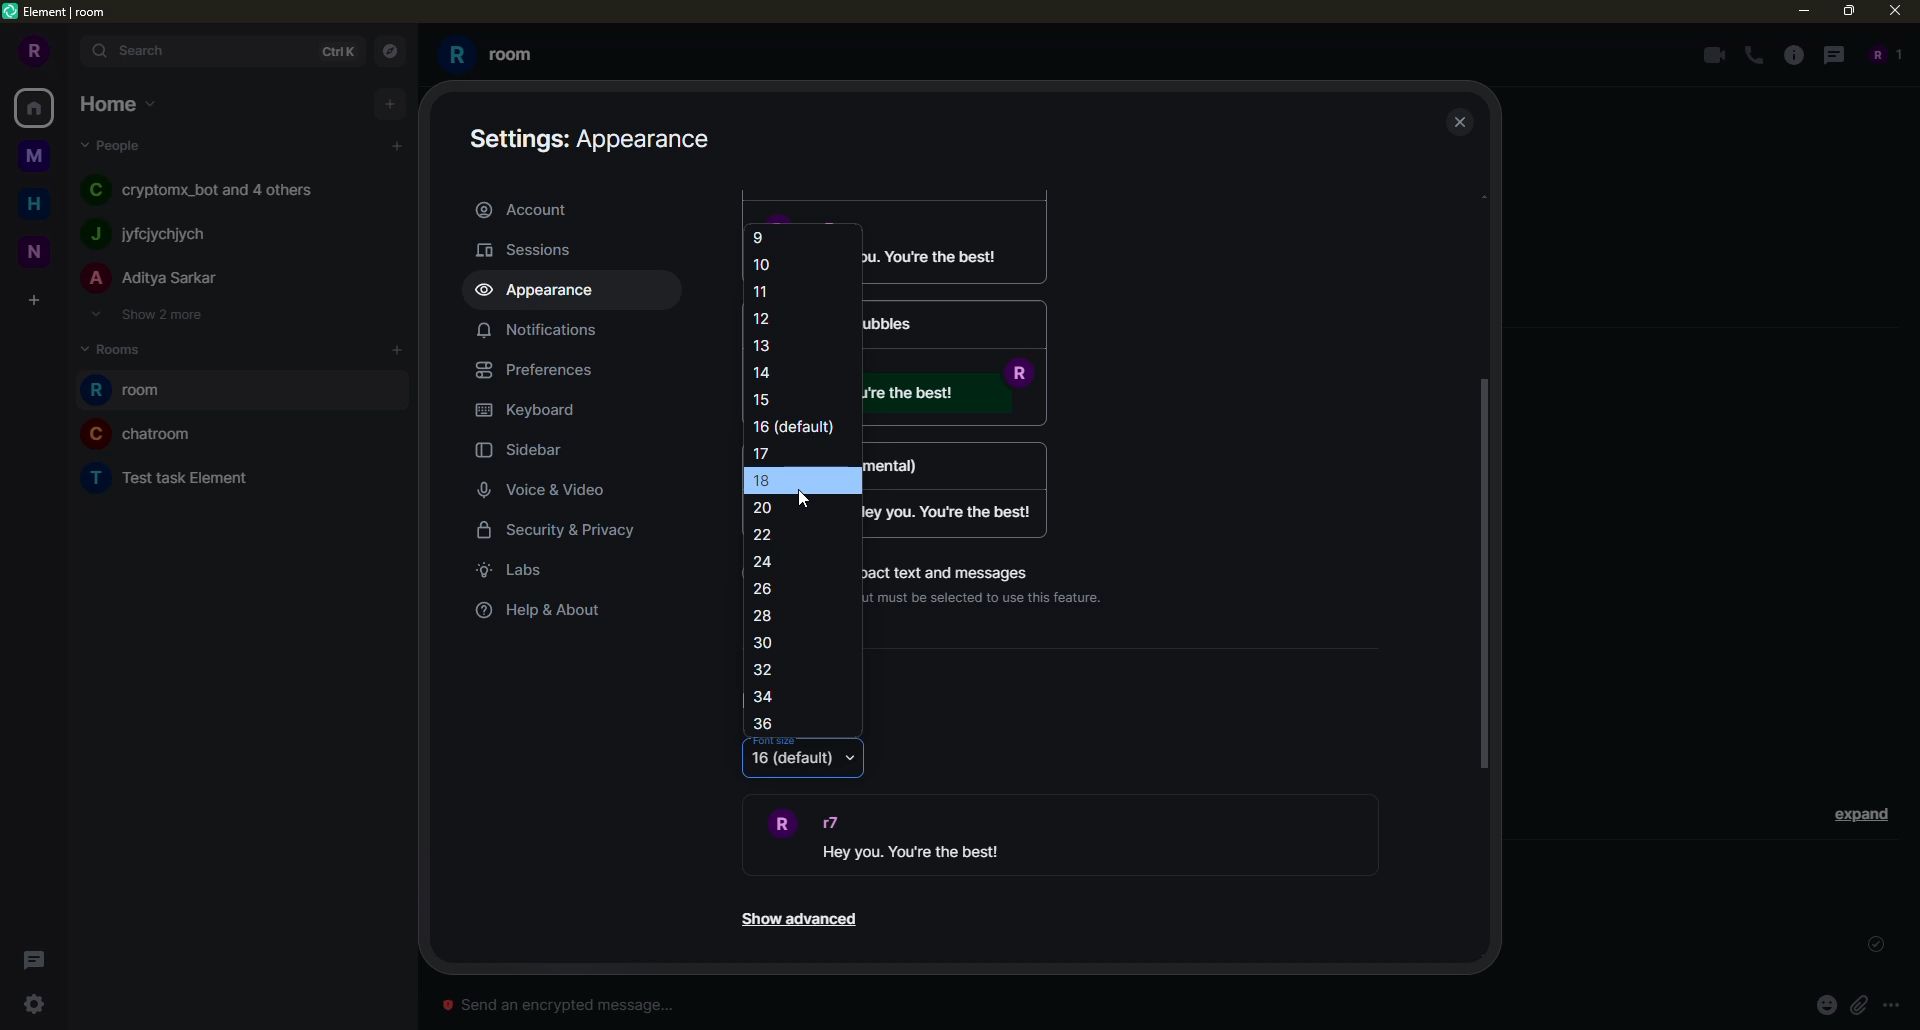 The height and width of the screenshot is (1030, 1920). What do you see at coordinates (116, 144) in the screenshot?
I see `people` at bounding box center [116, 144].